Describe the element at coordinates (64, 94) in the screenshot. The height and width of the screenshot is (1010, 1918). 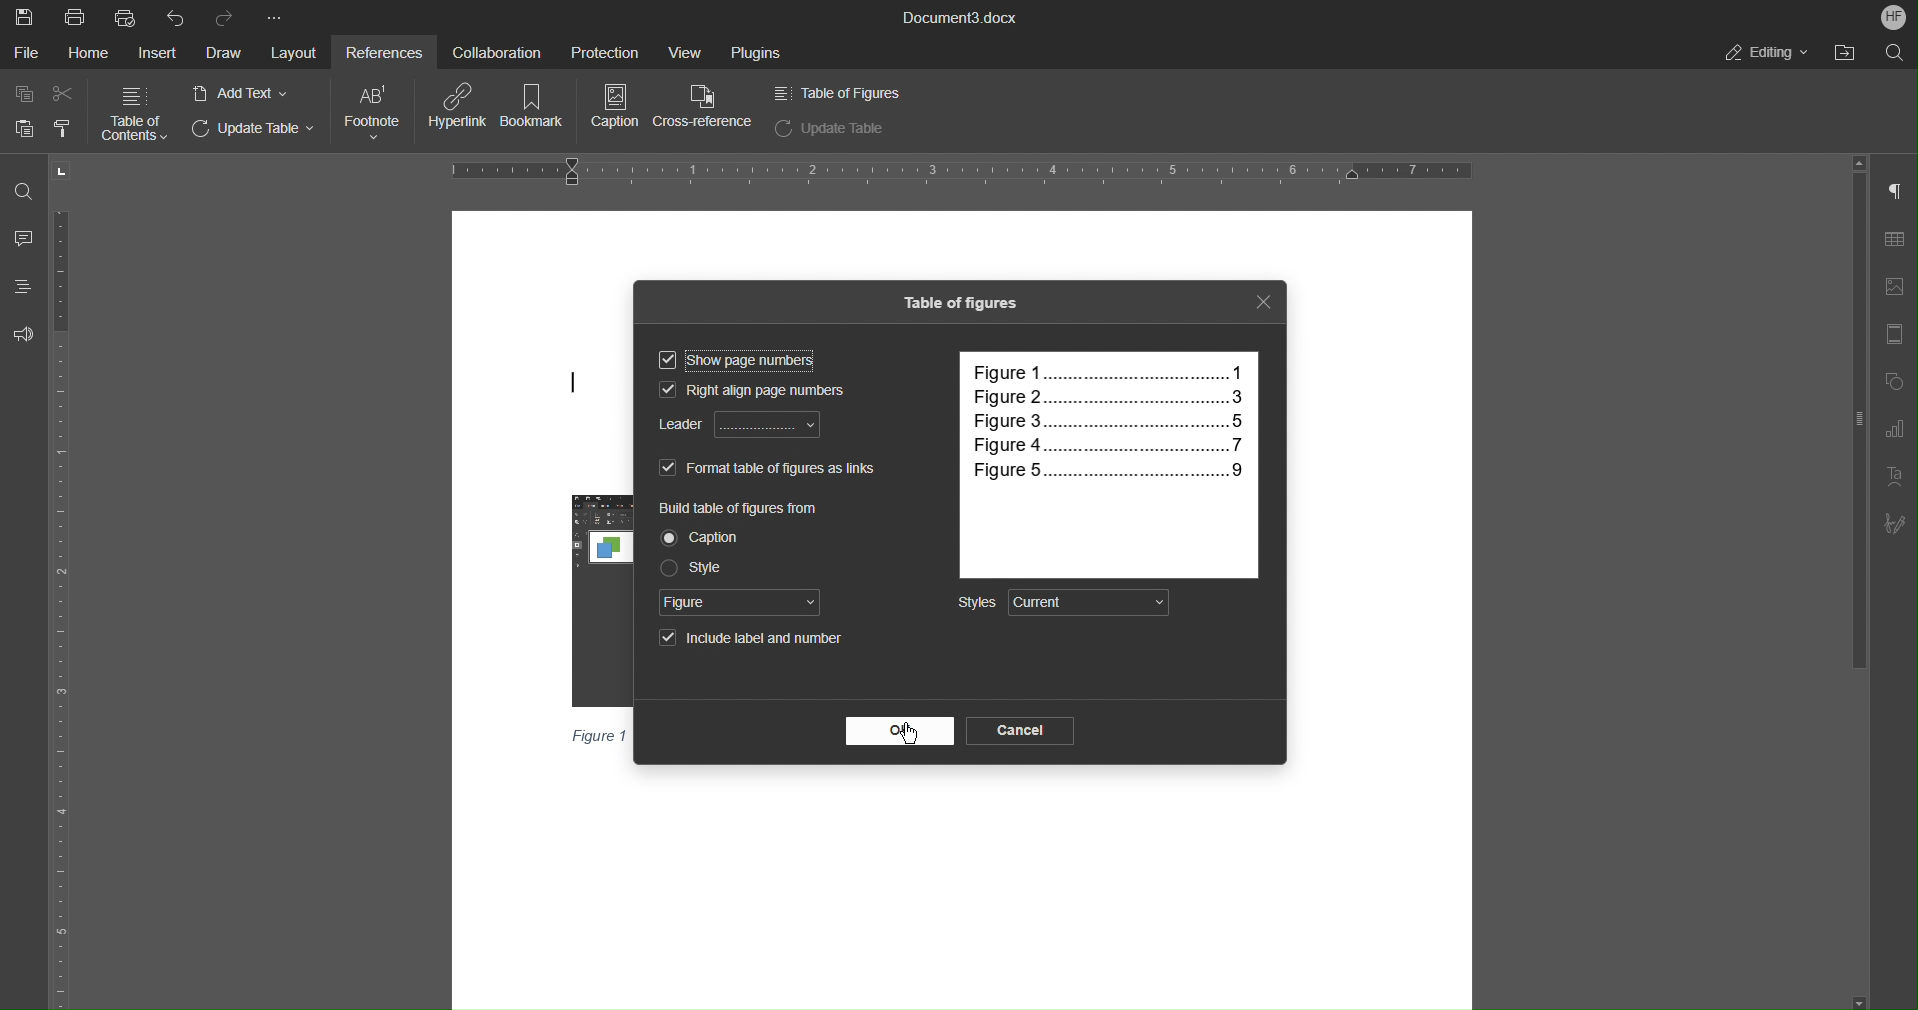
I see `Cut` at that location.